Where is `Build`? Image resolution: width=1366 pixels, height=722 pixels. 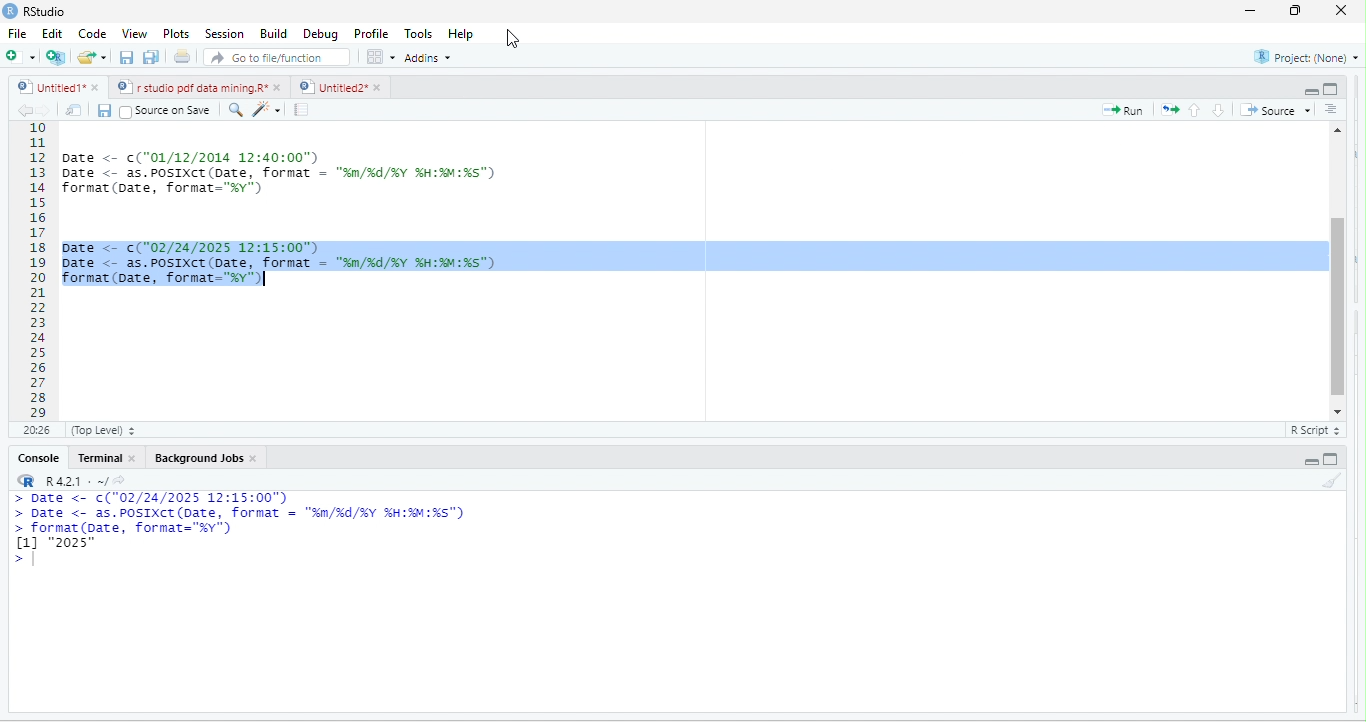
Build is located at coordinates (272, 35).